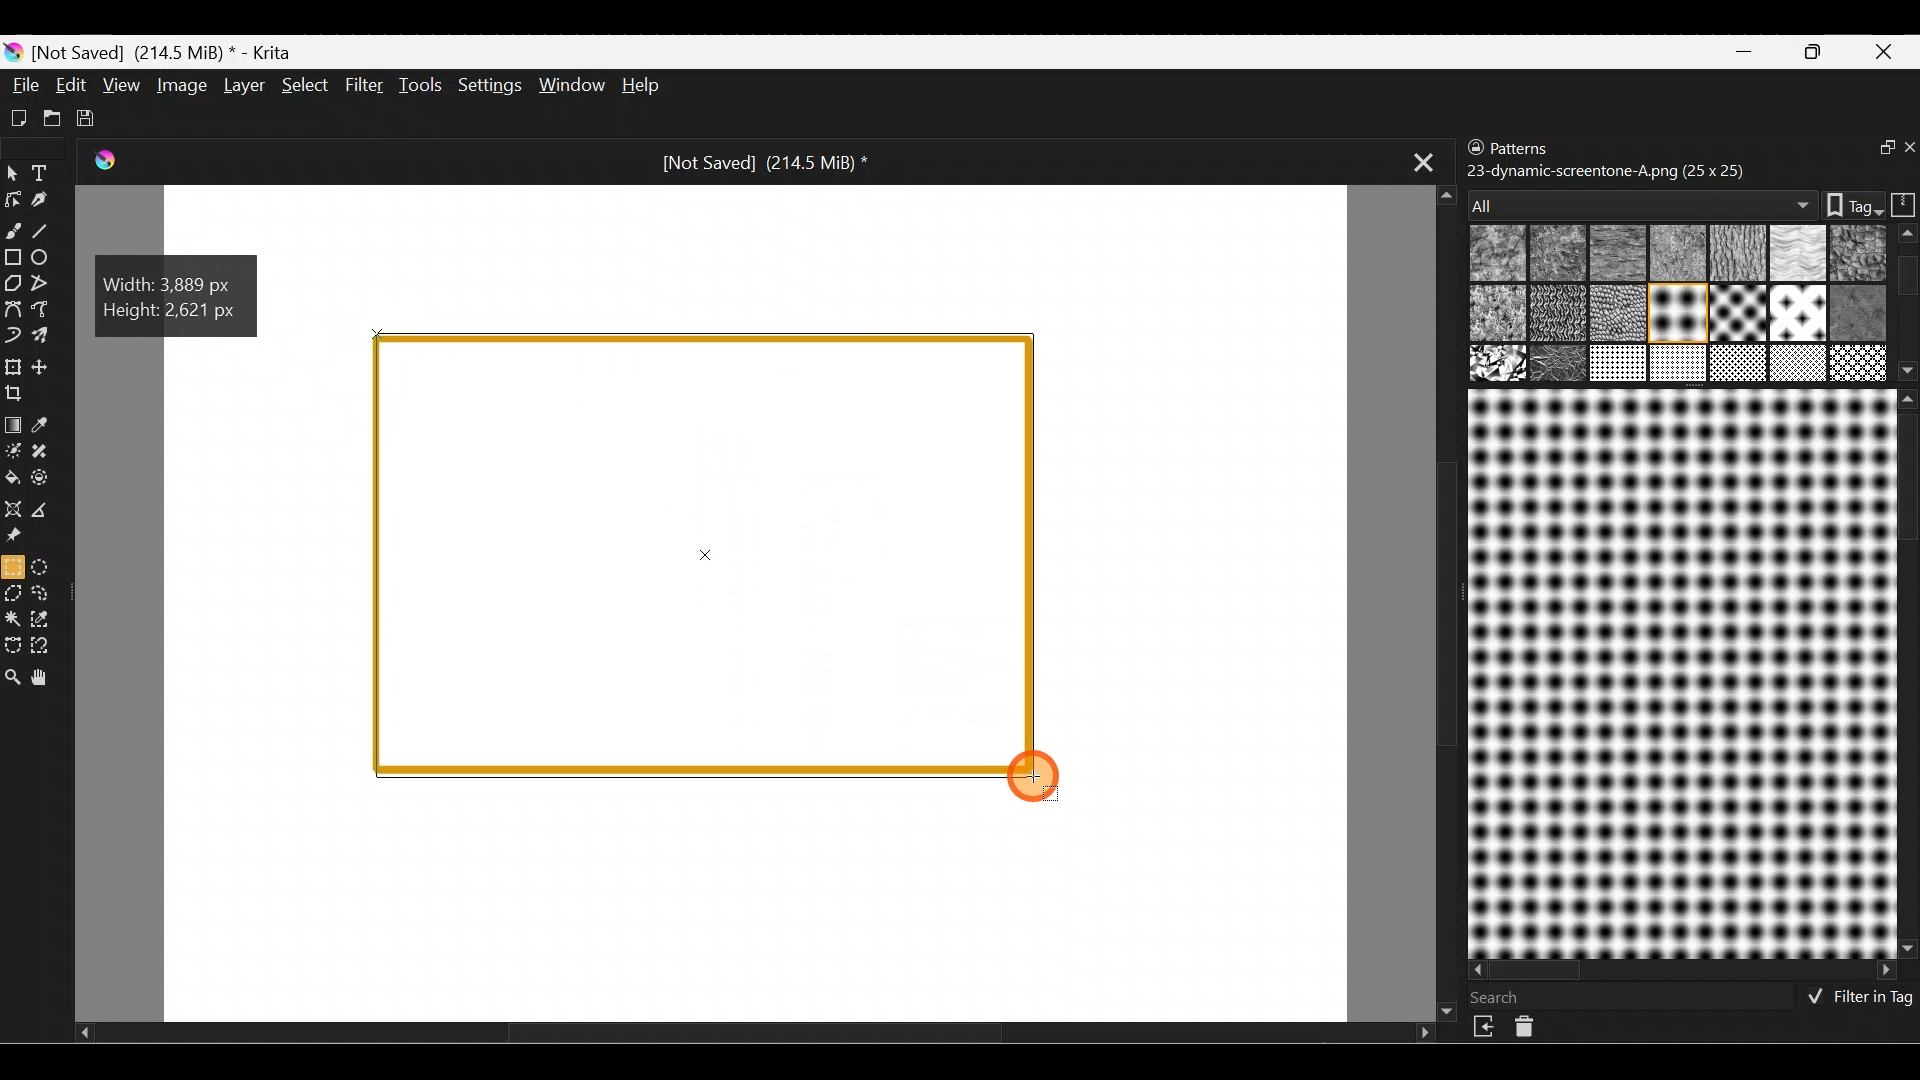  Describe the element at coordinates (1613, 254) in the screenshot. I see `02b Wooftissue.png` at that location.